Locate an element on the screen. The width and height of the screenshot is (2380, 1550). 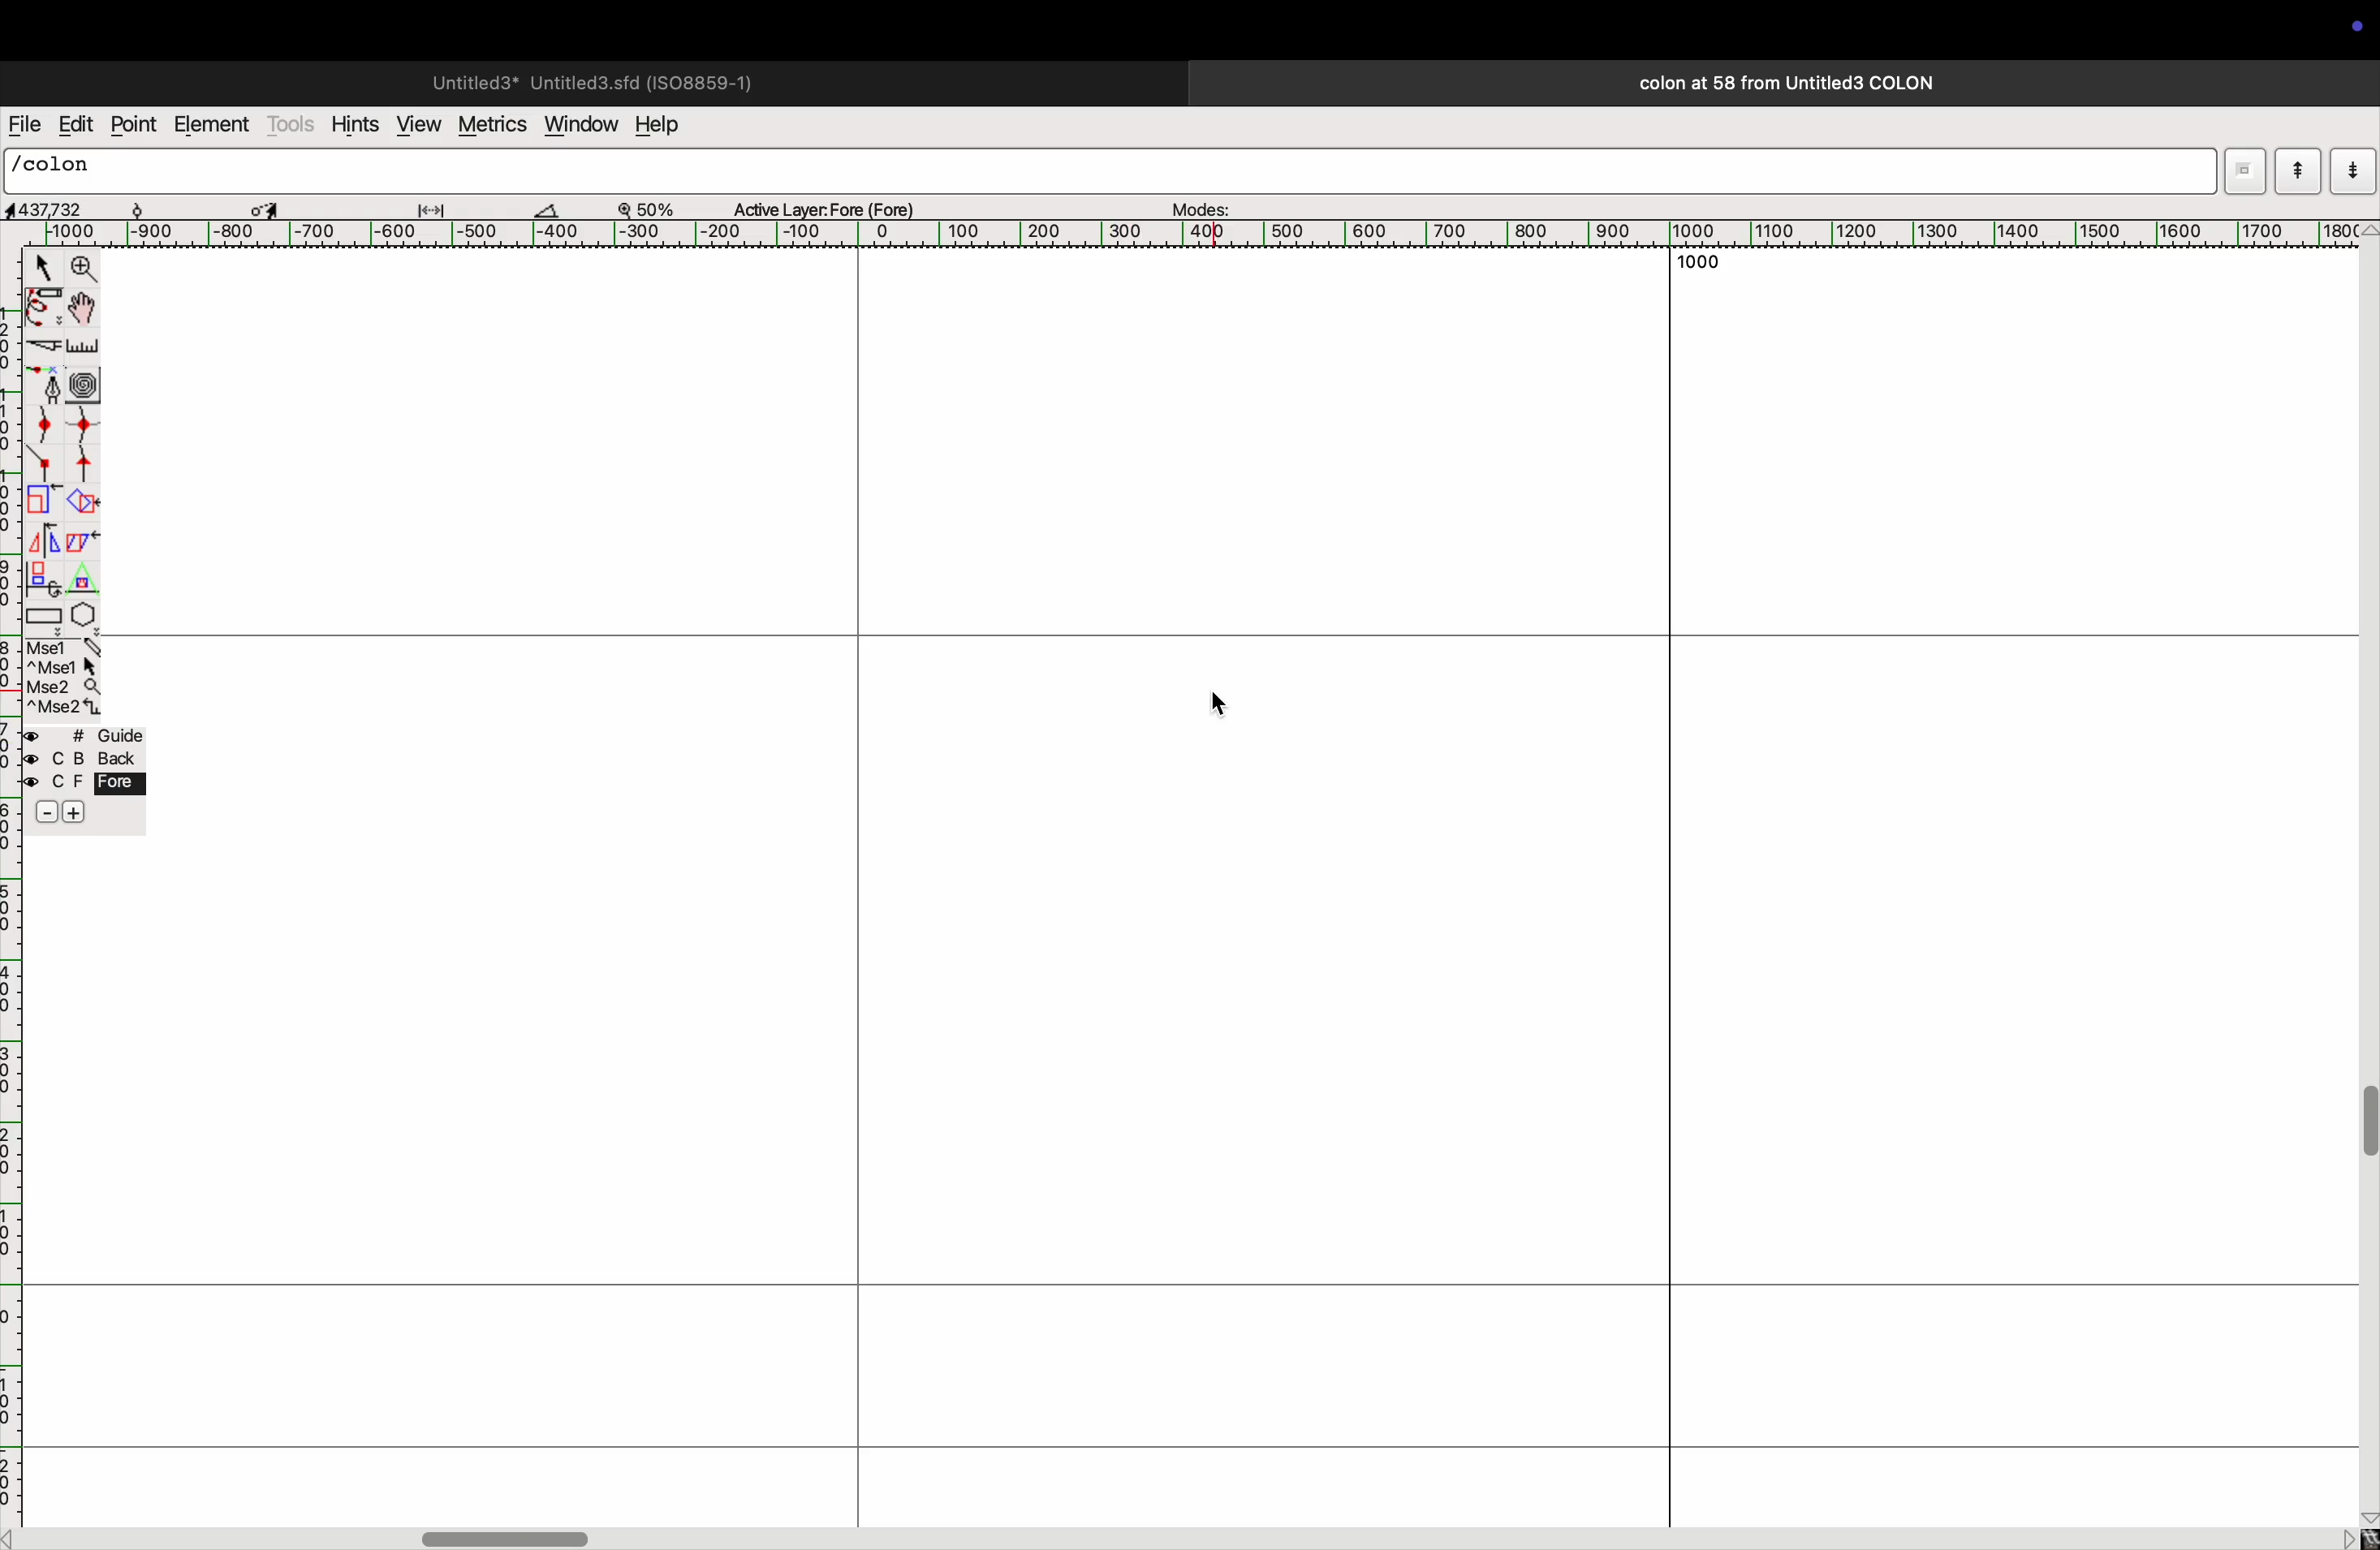
point is located at coordinates (137, 126).